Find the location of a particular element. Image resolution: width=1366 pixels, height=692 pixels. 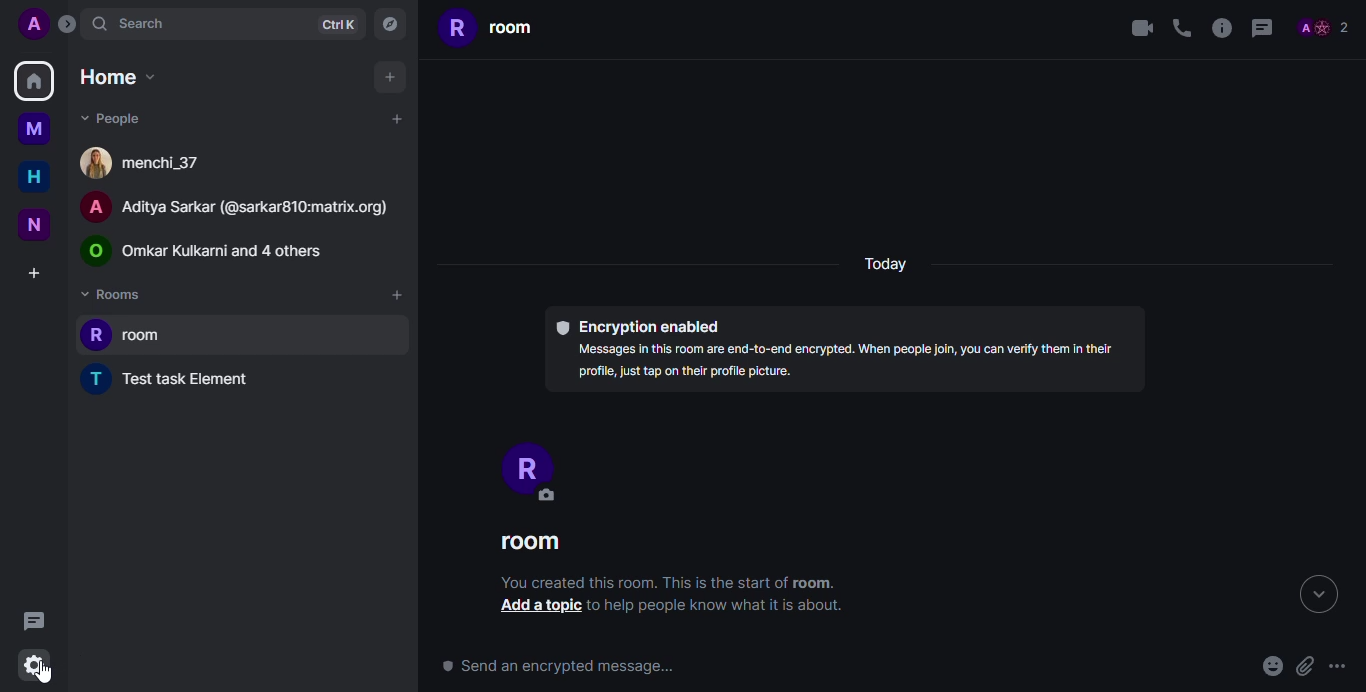

today is located at coordinates (887, 264).